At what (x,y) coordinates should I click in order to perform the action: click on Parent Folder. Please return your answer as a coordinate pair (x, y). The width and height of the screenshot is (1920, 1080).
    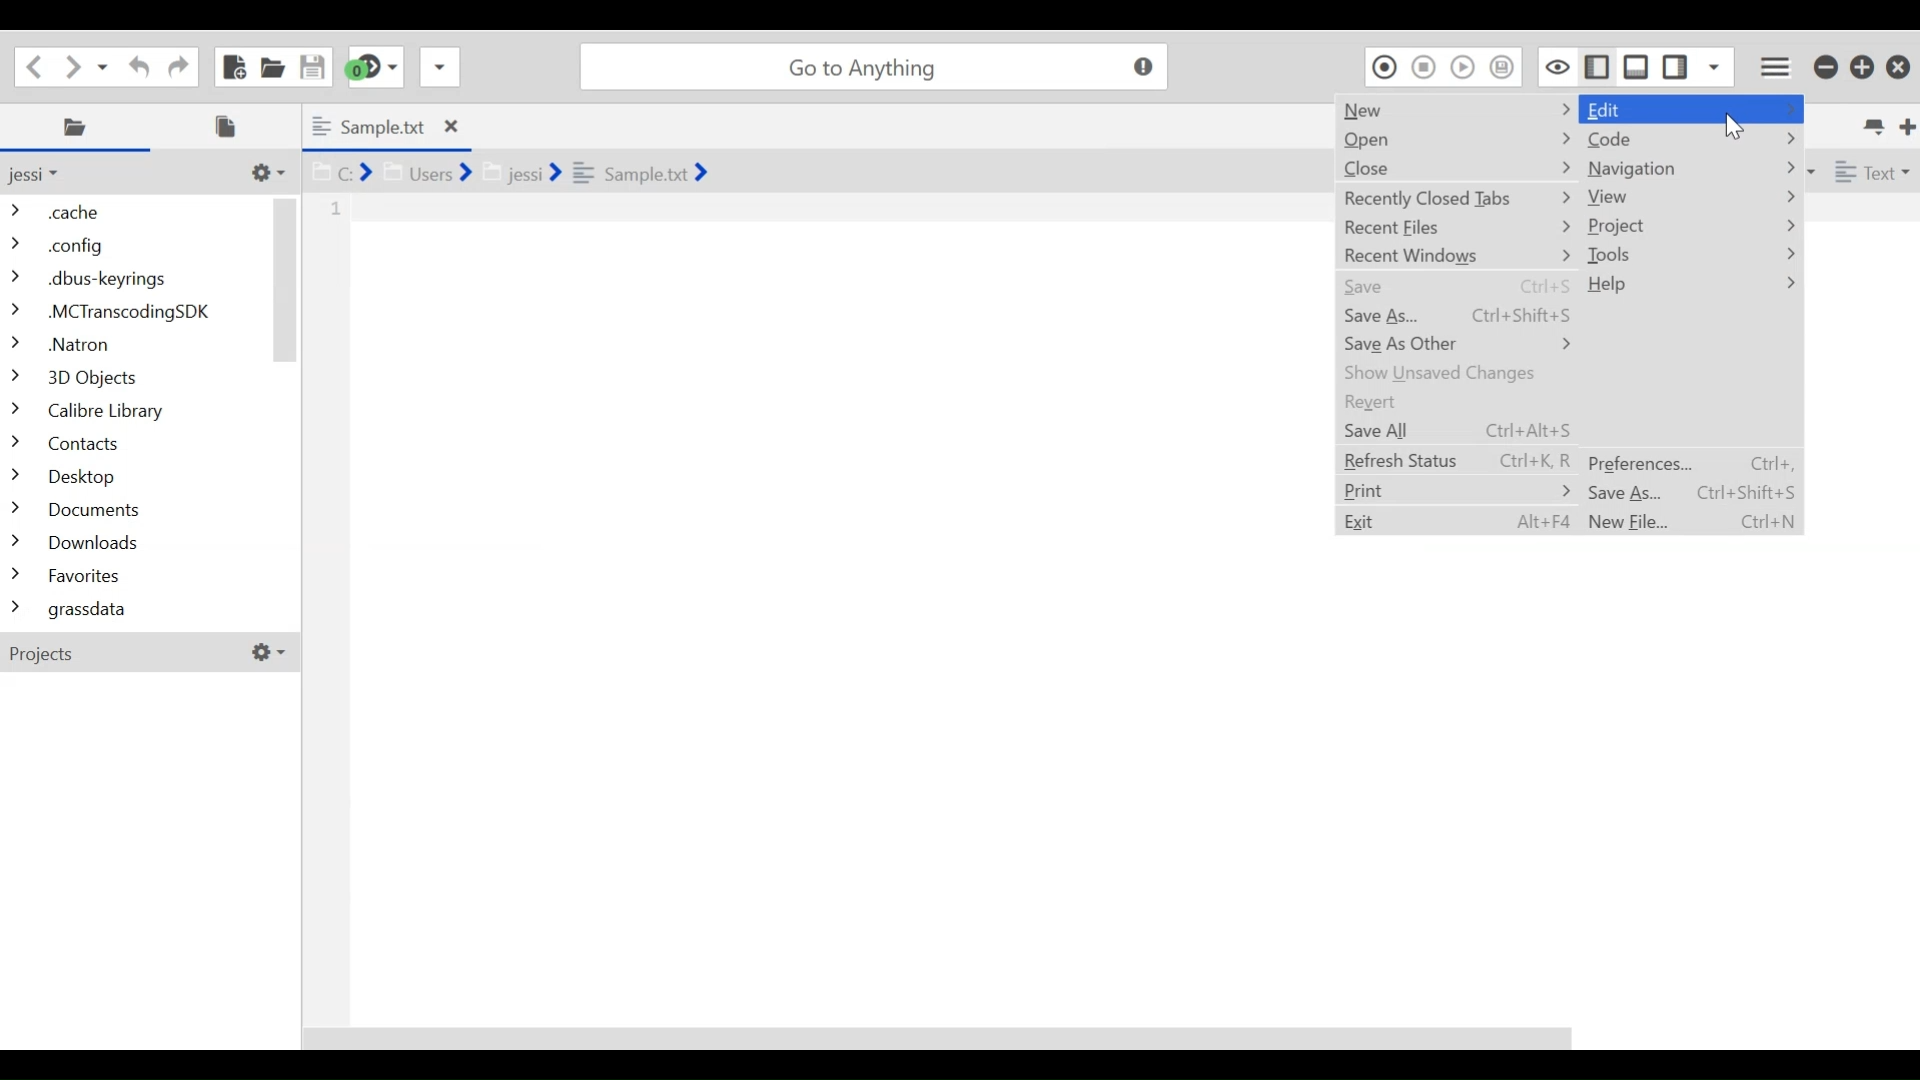
    Looking at the image, I should click on (45, 174).